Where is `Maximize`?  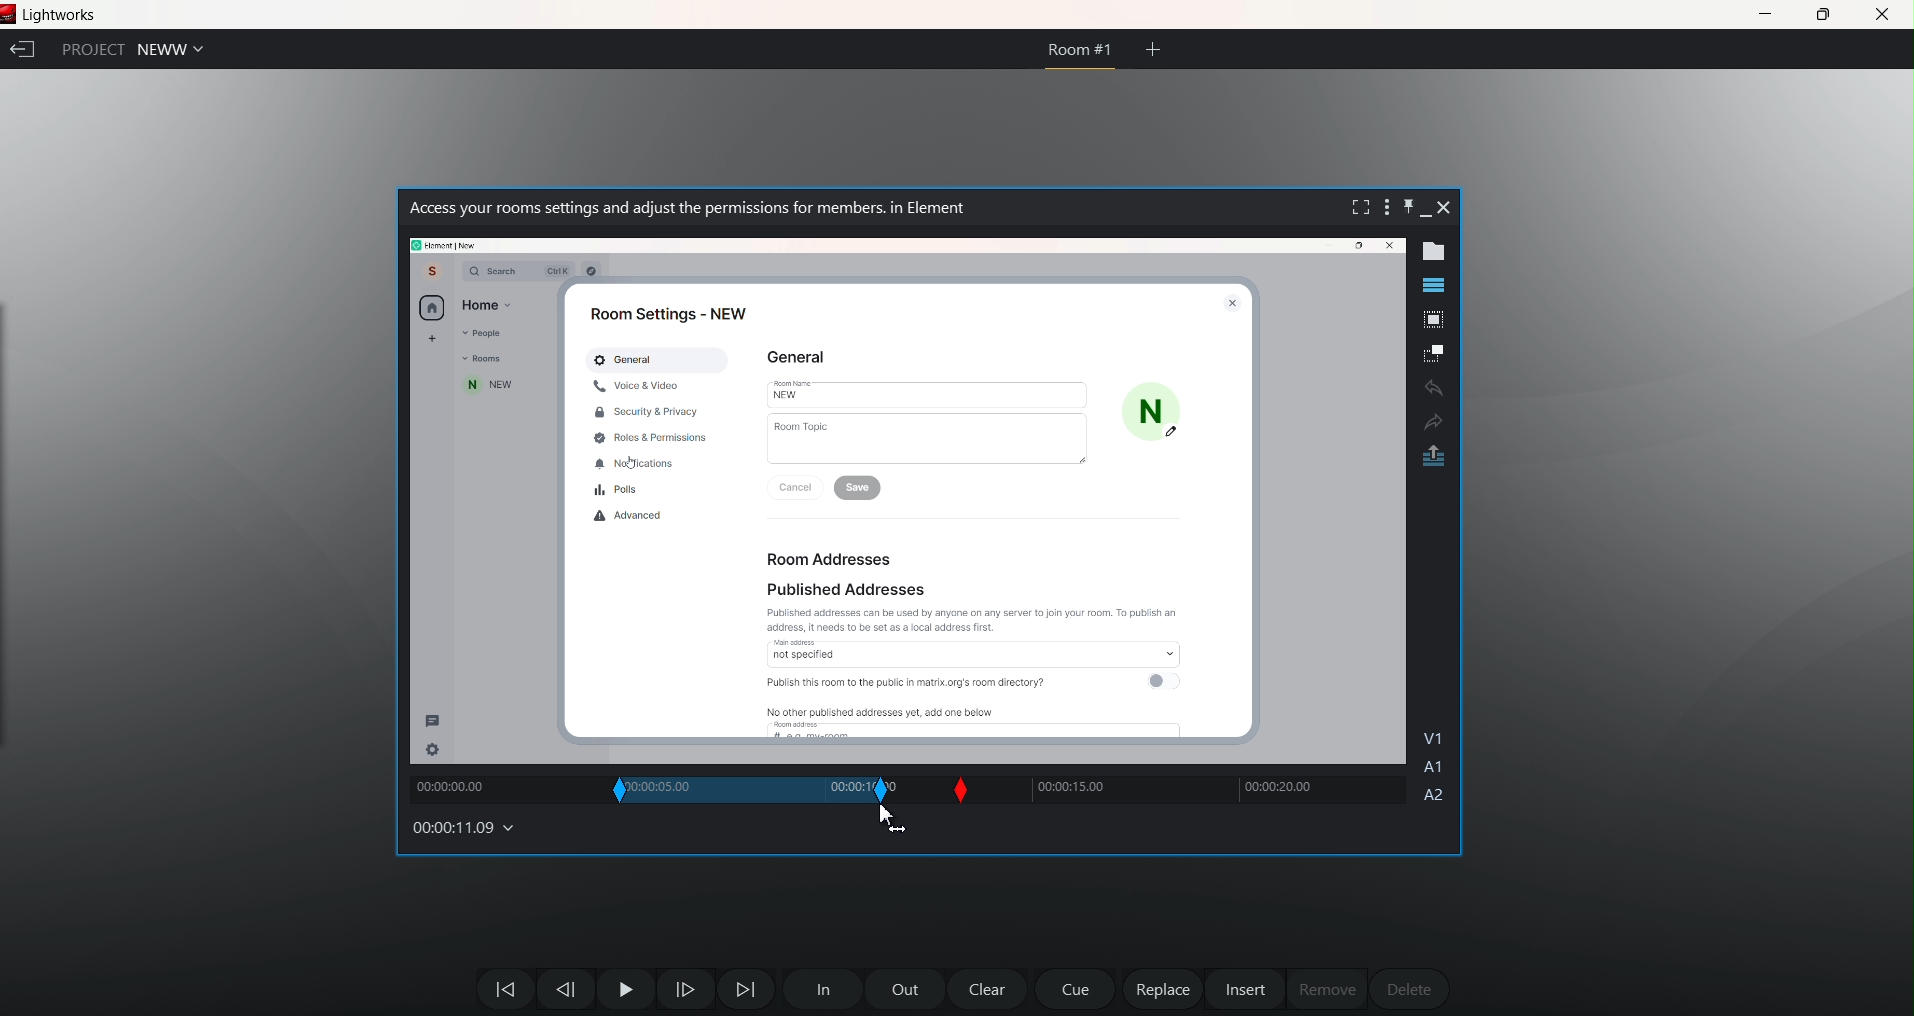 Maximize is located at coordinates (1355, 247).